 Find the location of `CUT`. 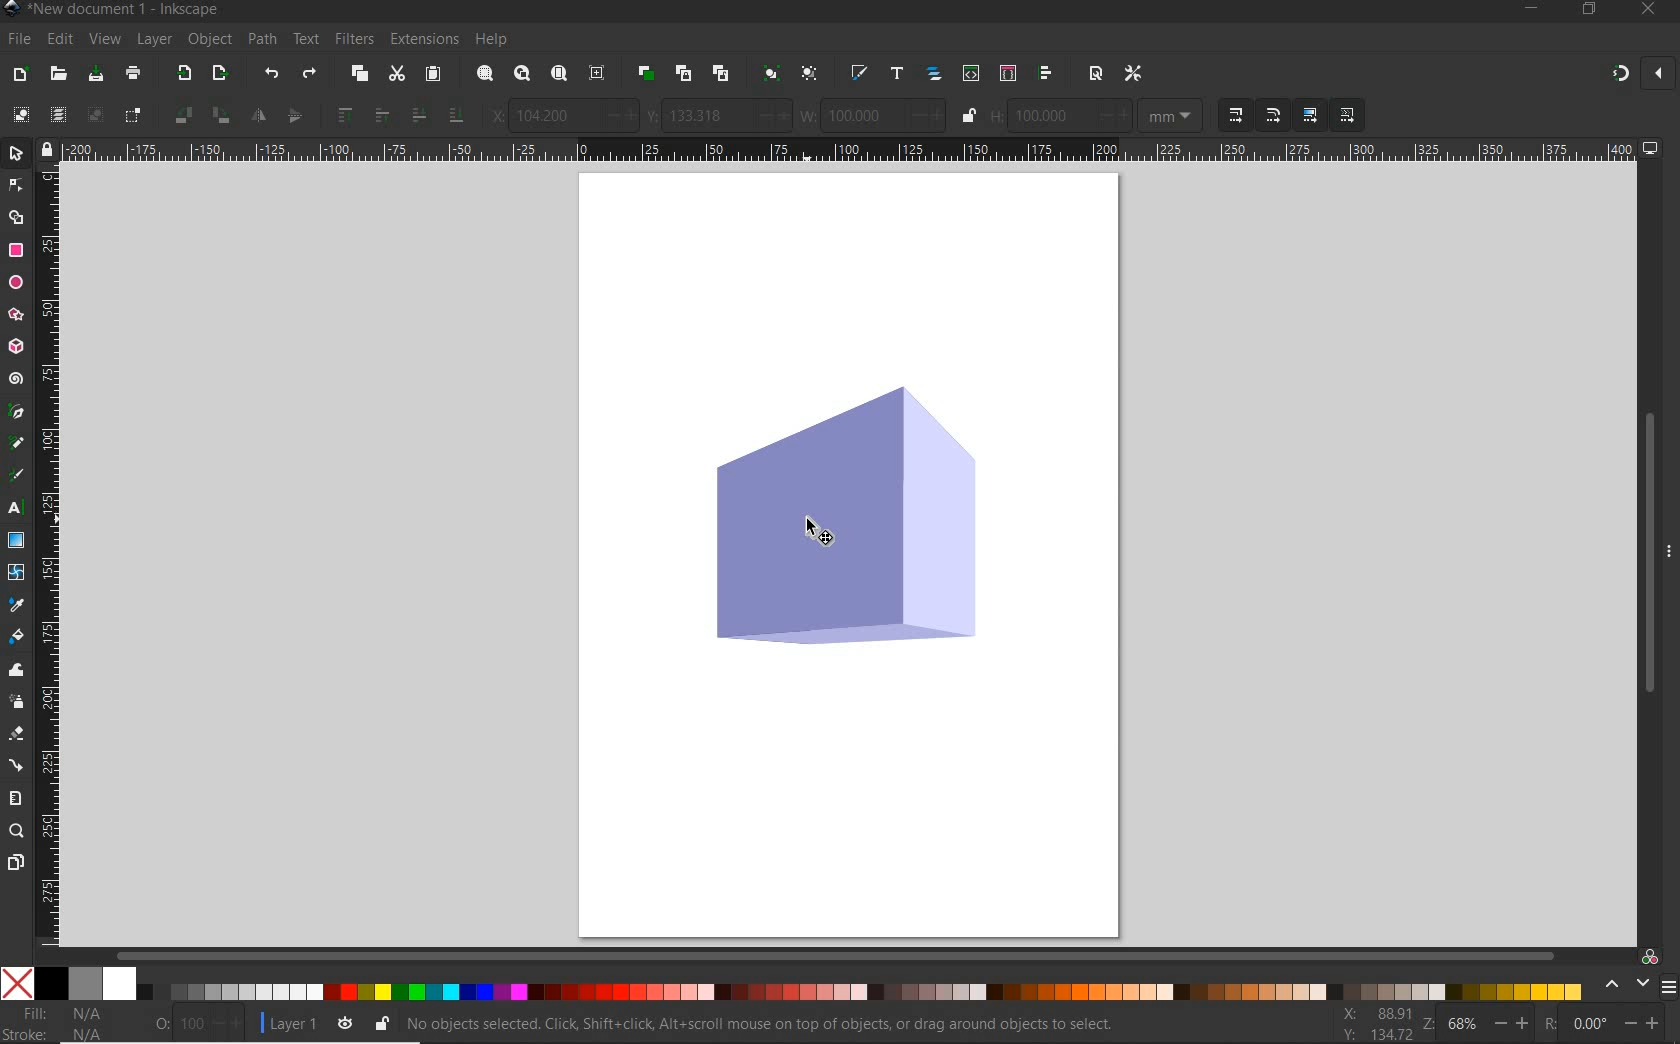

CUT is located at coordinates (398, 74).